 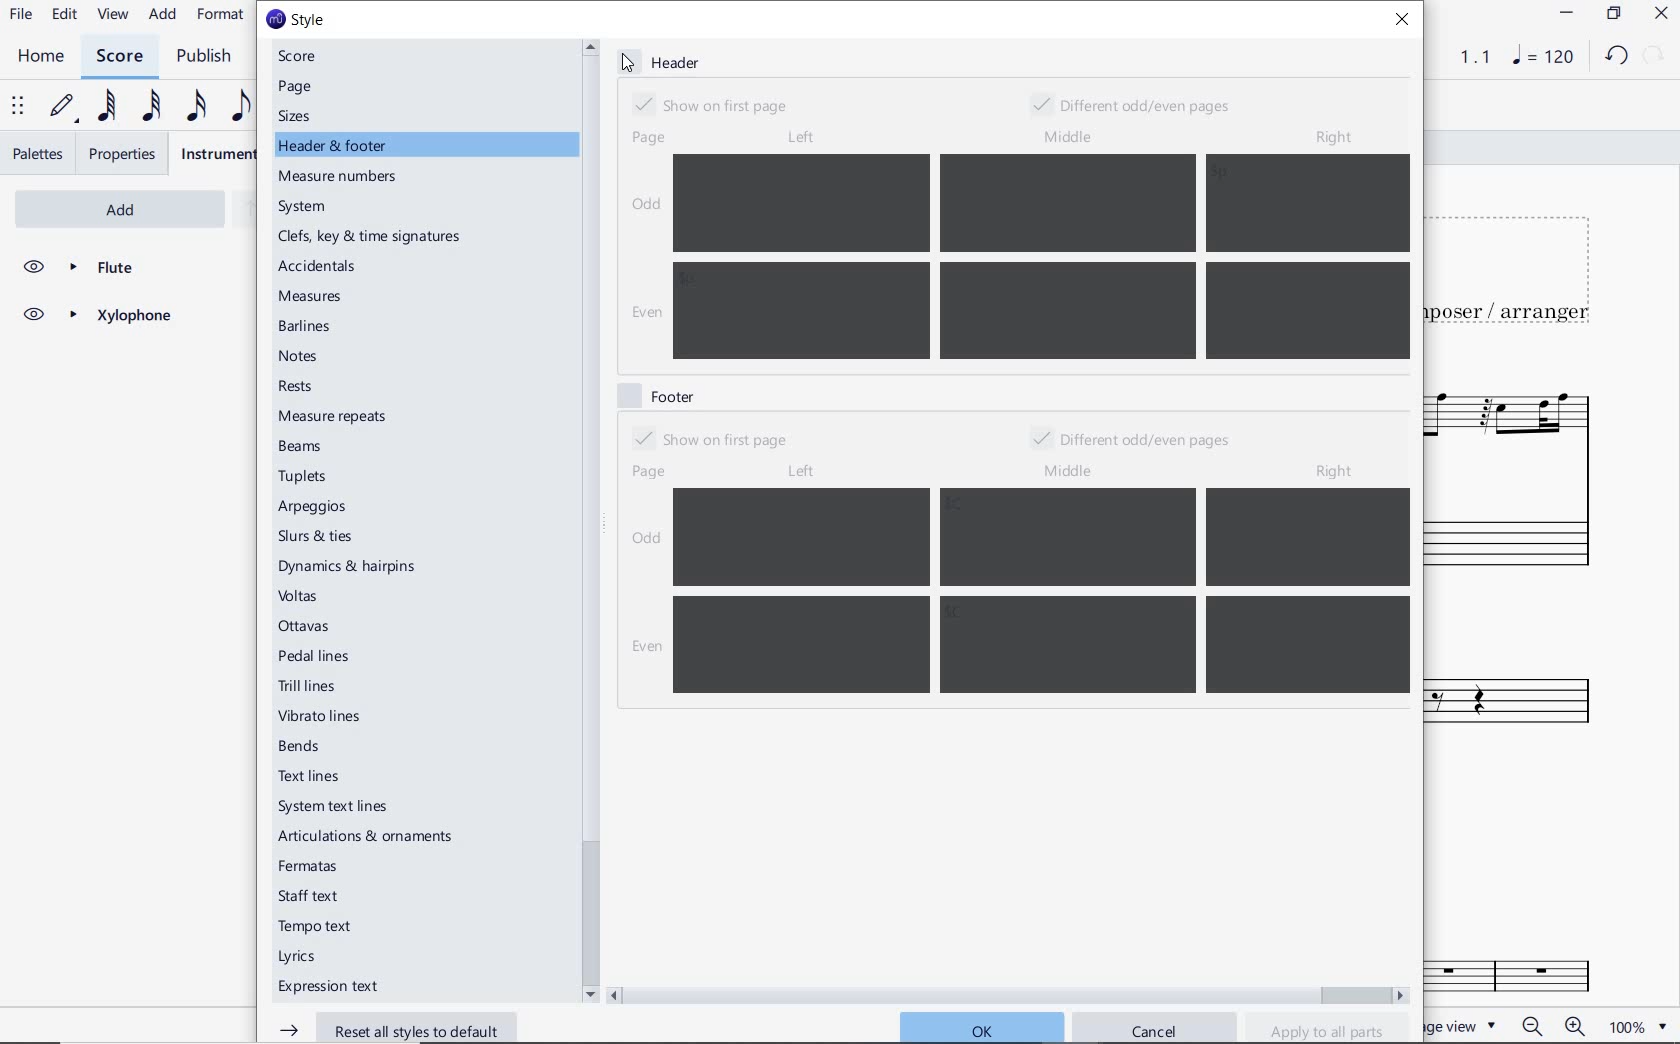 What do you see at coordinates (333, 416) in the screenshot?
I see `measure repeats` at bounding box center [333, 416].